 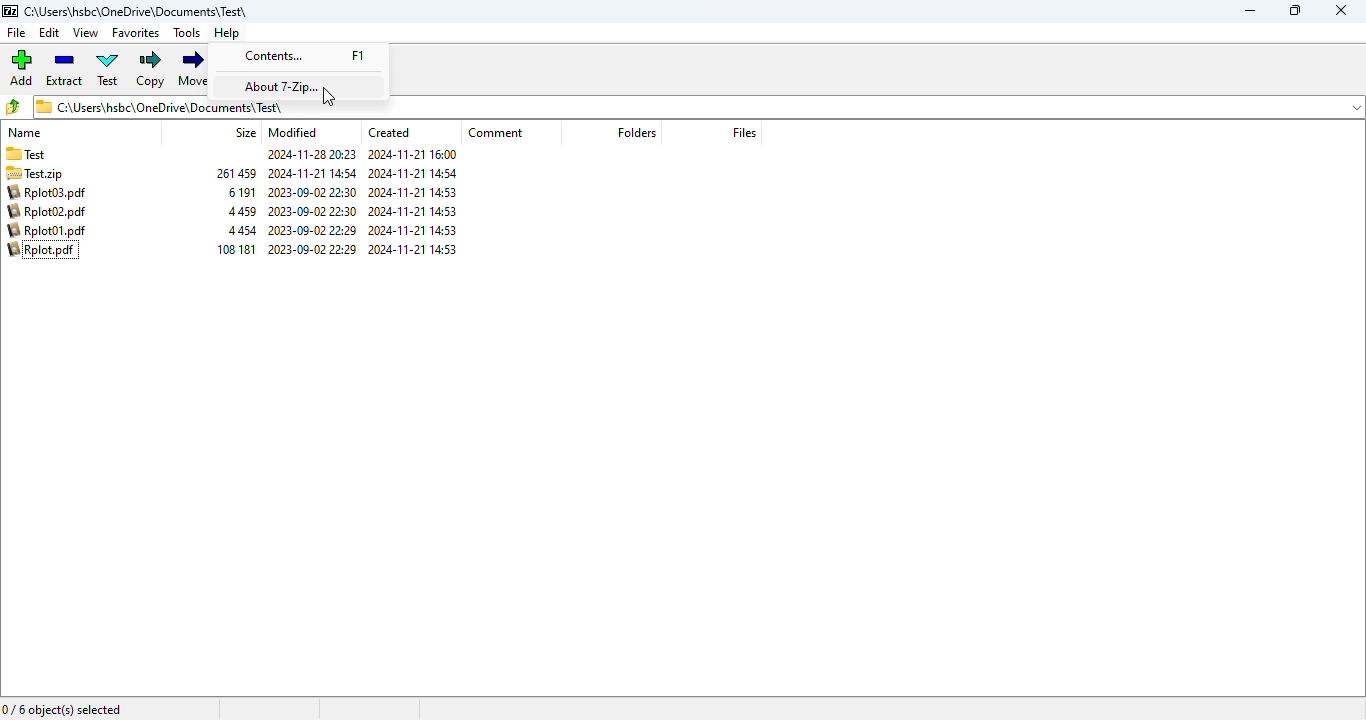 What do you see at coordinates (48, 174) in the screenshot?
I see `Test.zip` at bounding box center [48, 174].